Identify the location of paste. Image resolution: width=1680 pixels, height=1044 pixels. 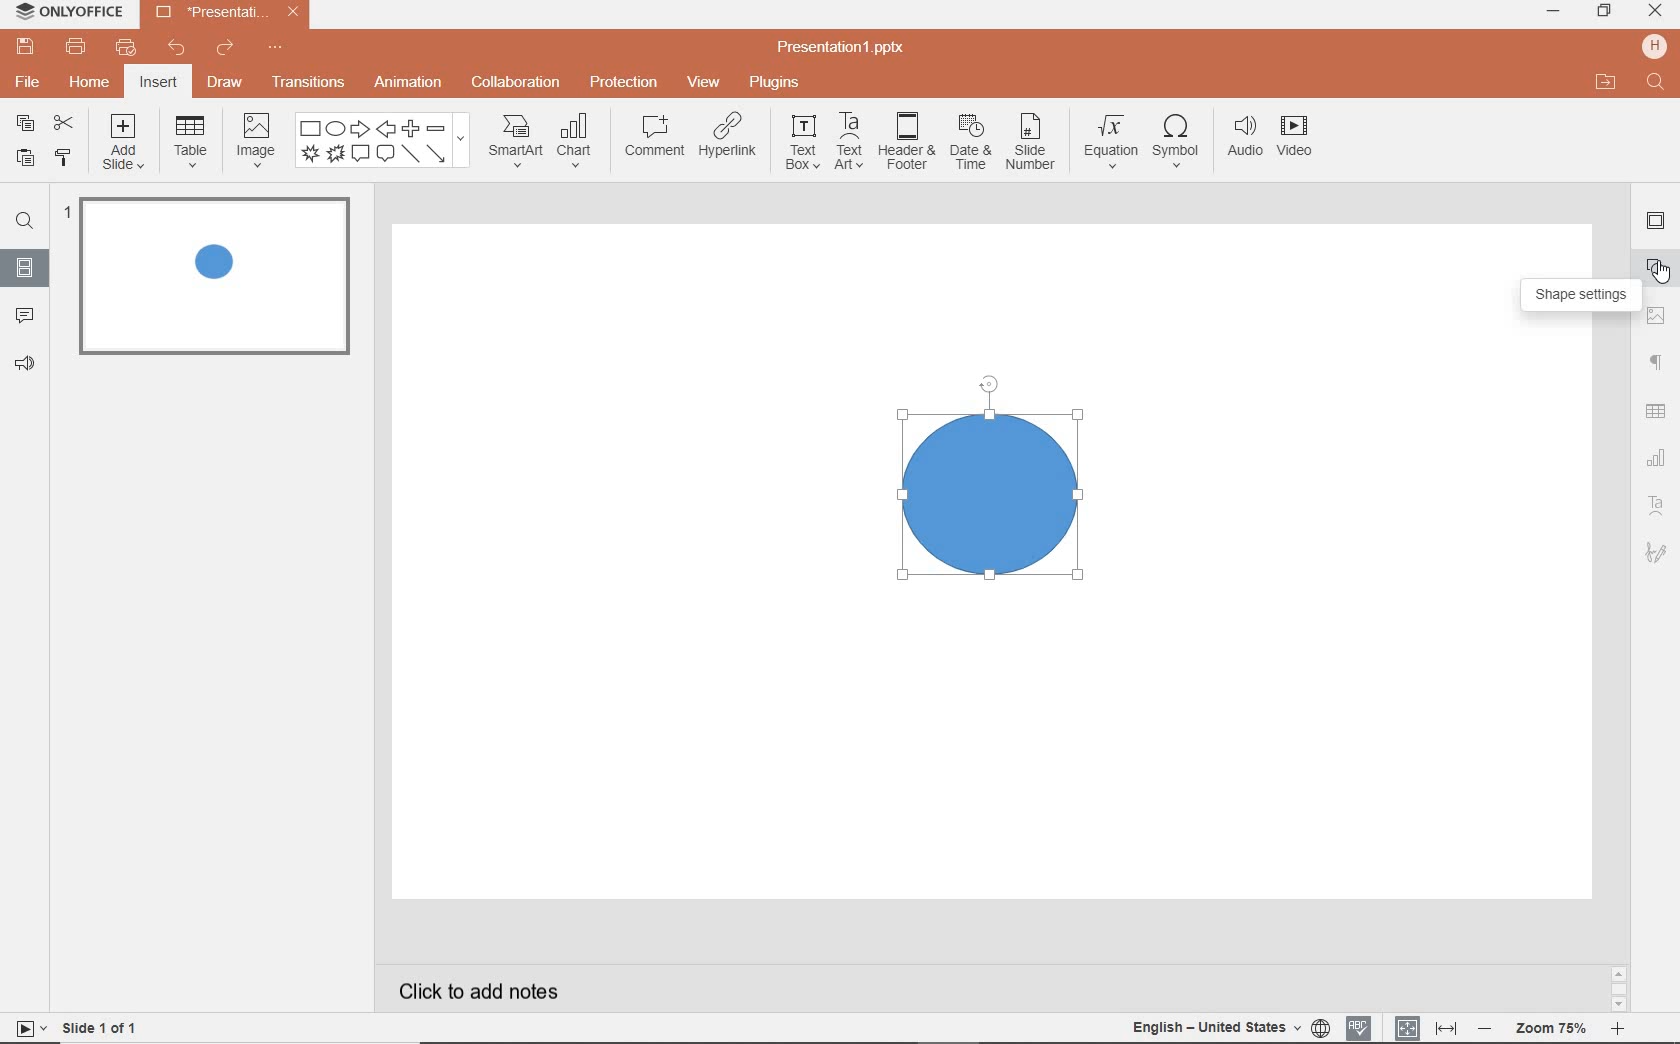
(24, 160).